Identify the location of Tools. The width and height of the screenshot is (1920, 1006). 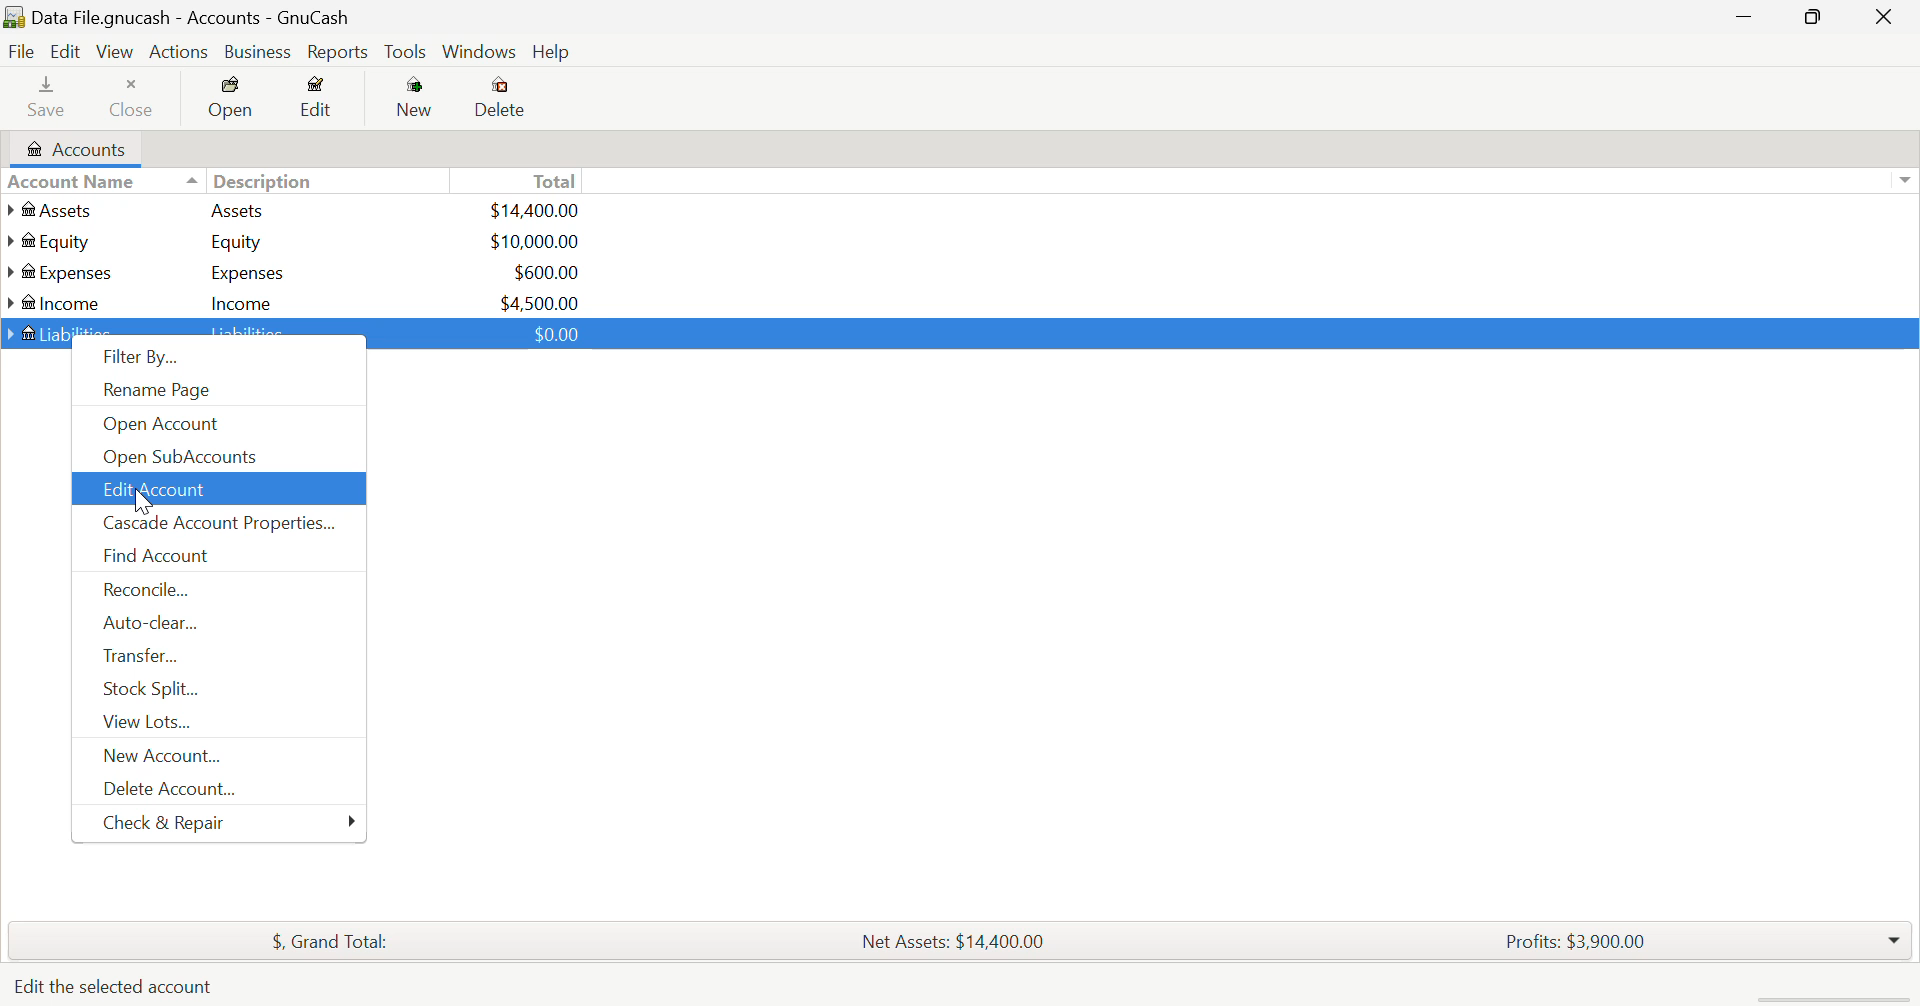
(407, 53).